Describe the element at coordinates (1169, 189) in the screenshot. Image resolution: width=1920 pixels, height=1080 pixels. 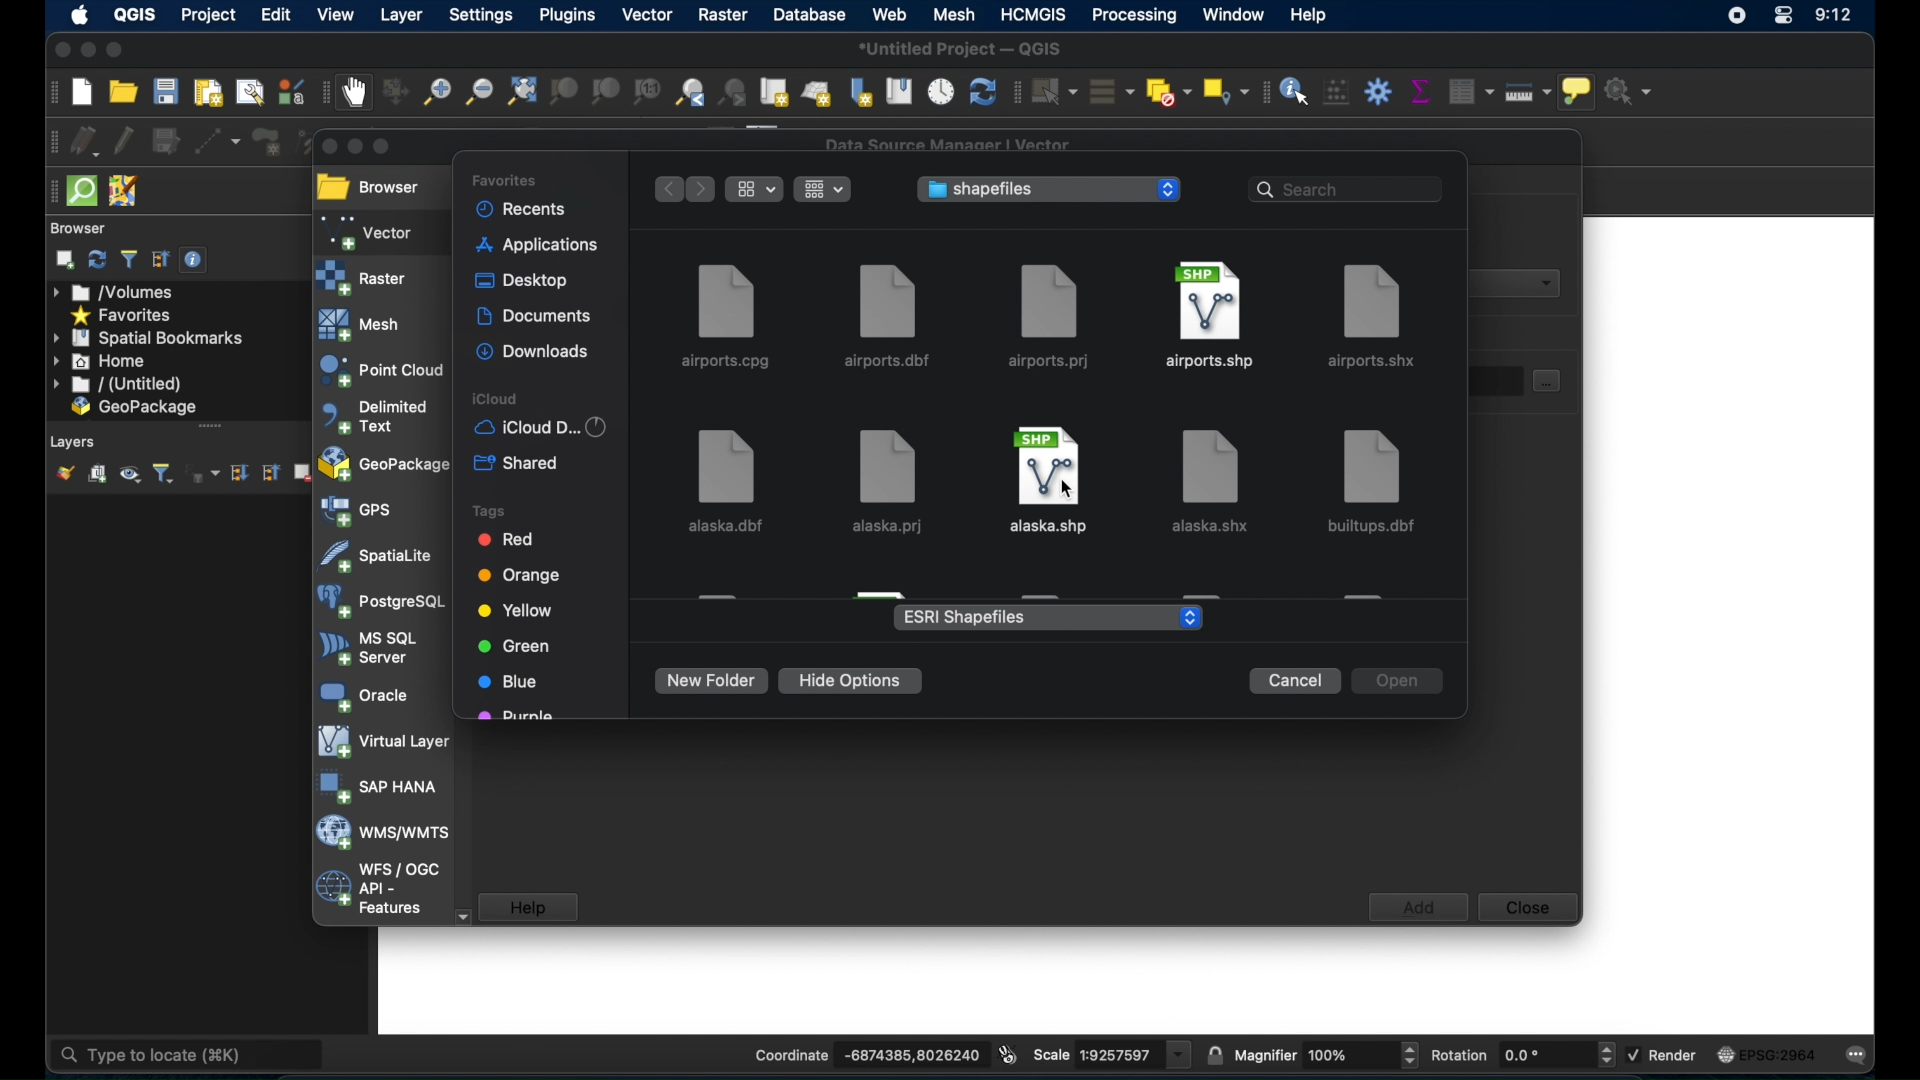
I see `stepper buttons` at that location.